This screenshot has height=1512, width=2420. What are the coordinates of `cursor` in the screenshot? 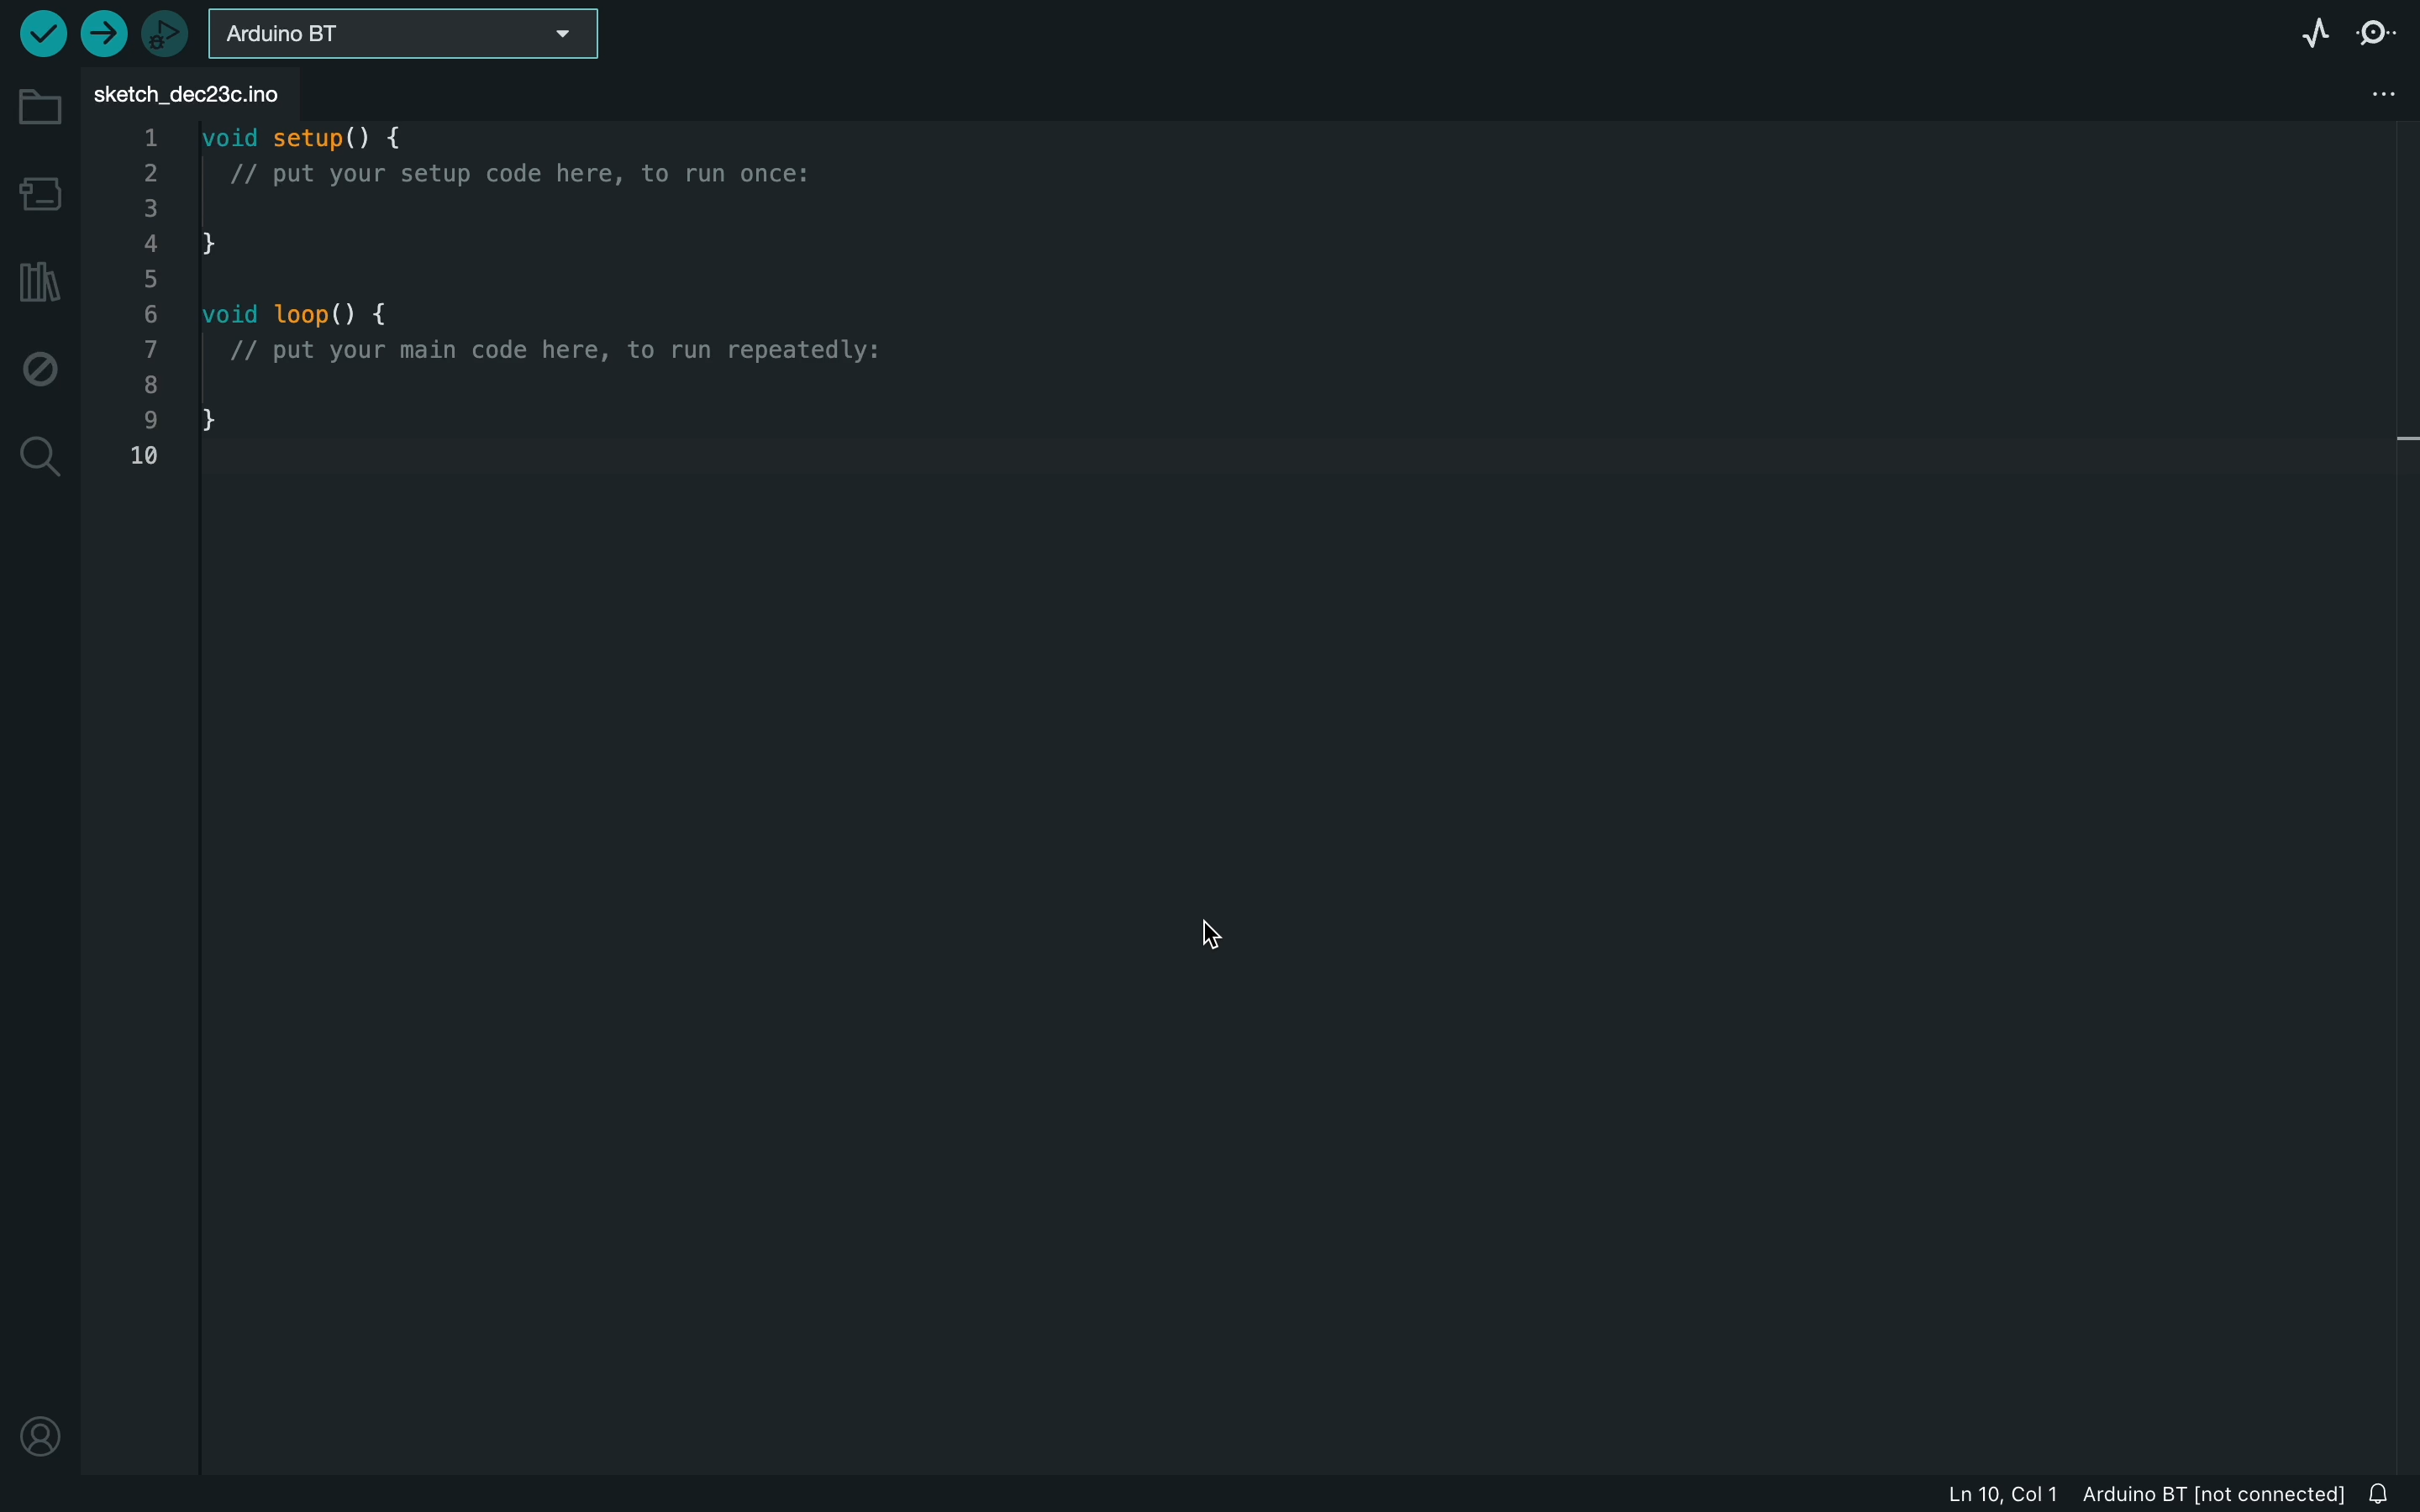 It's located at (1204, 929).